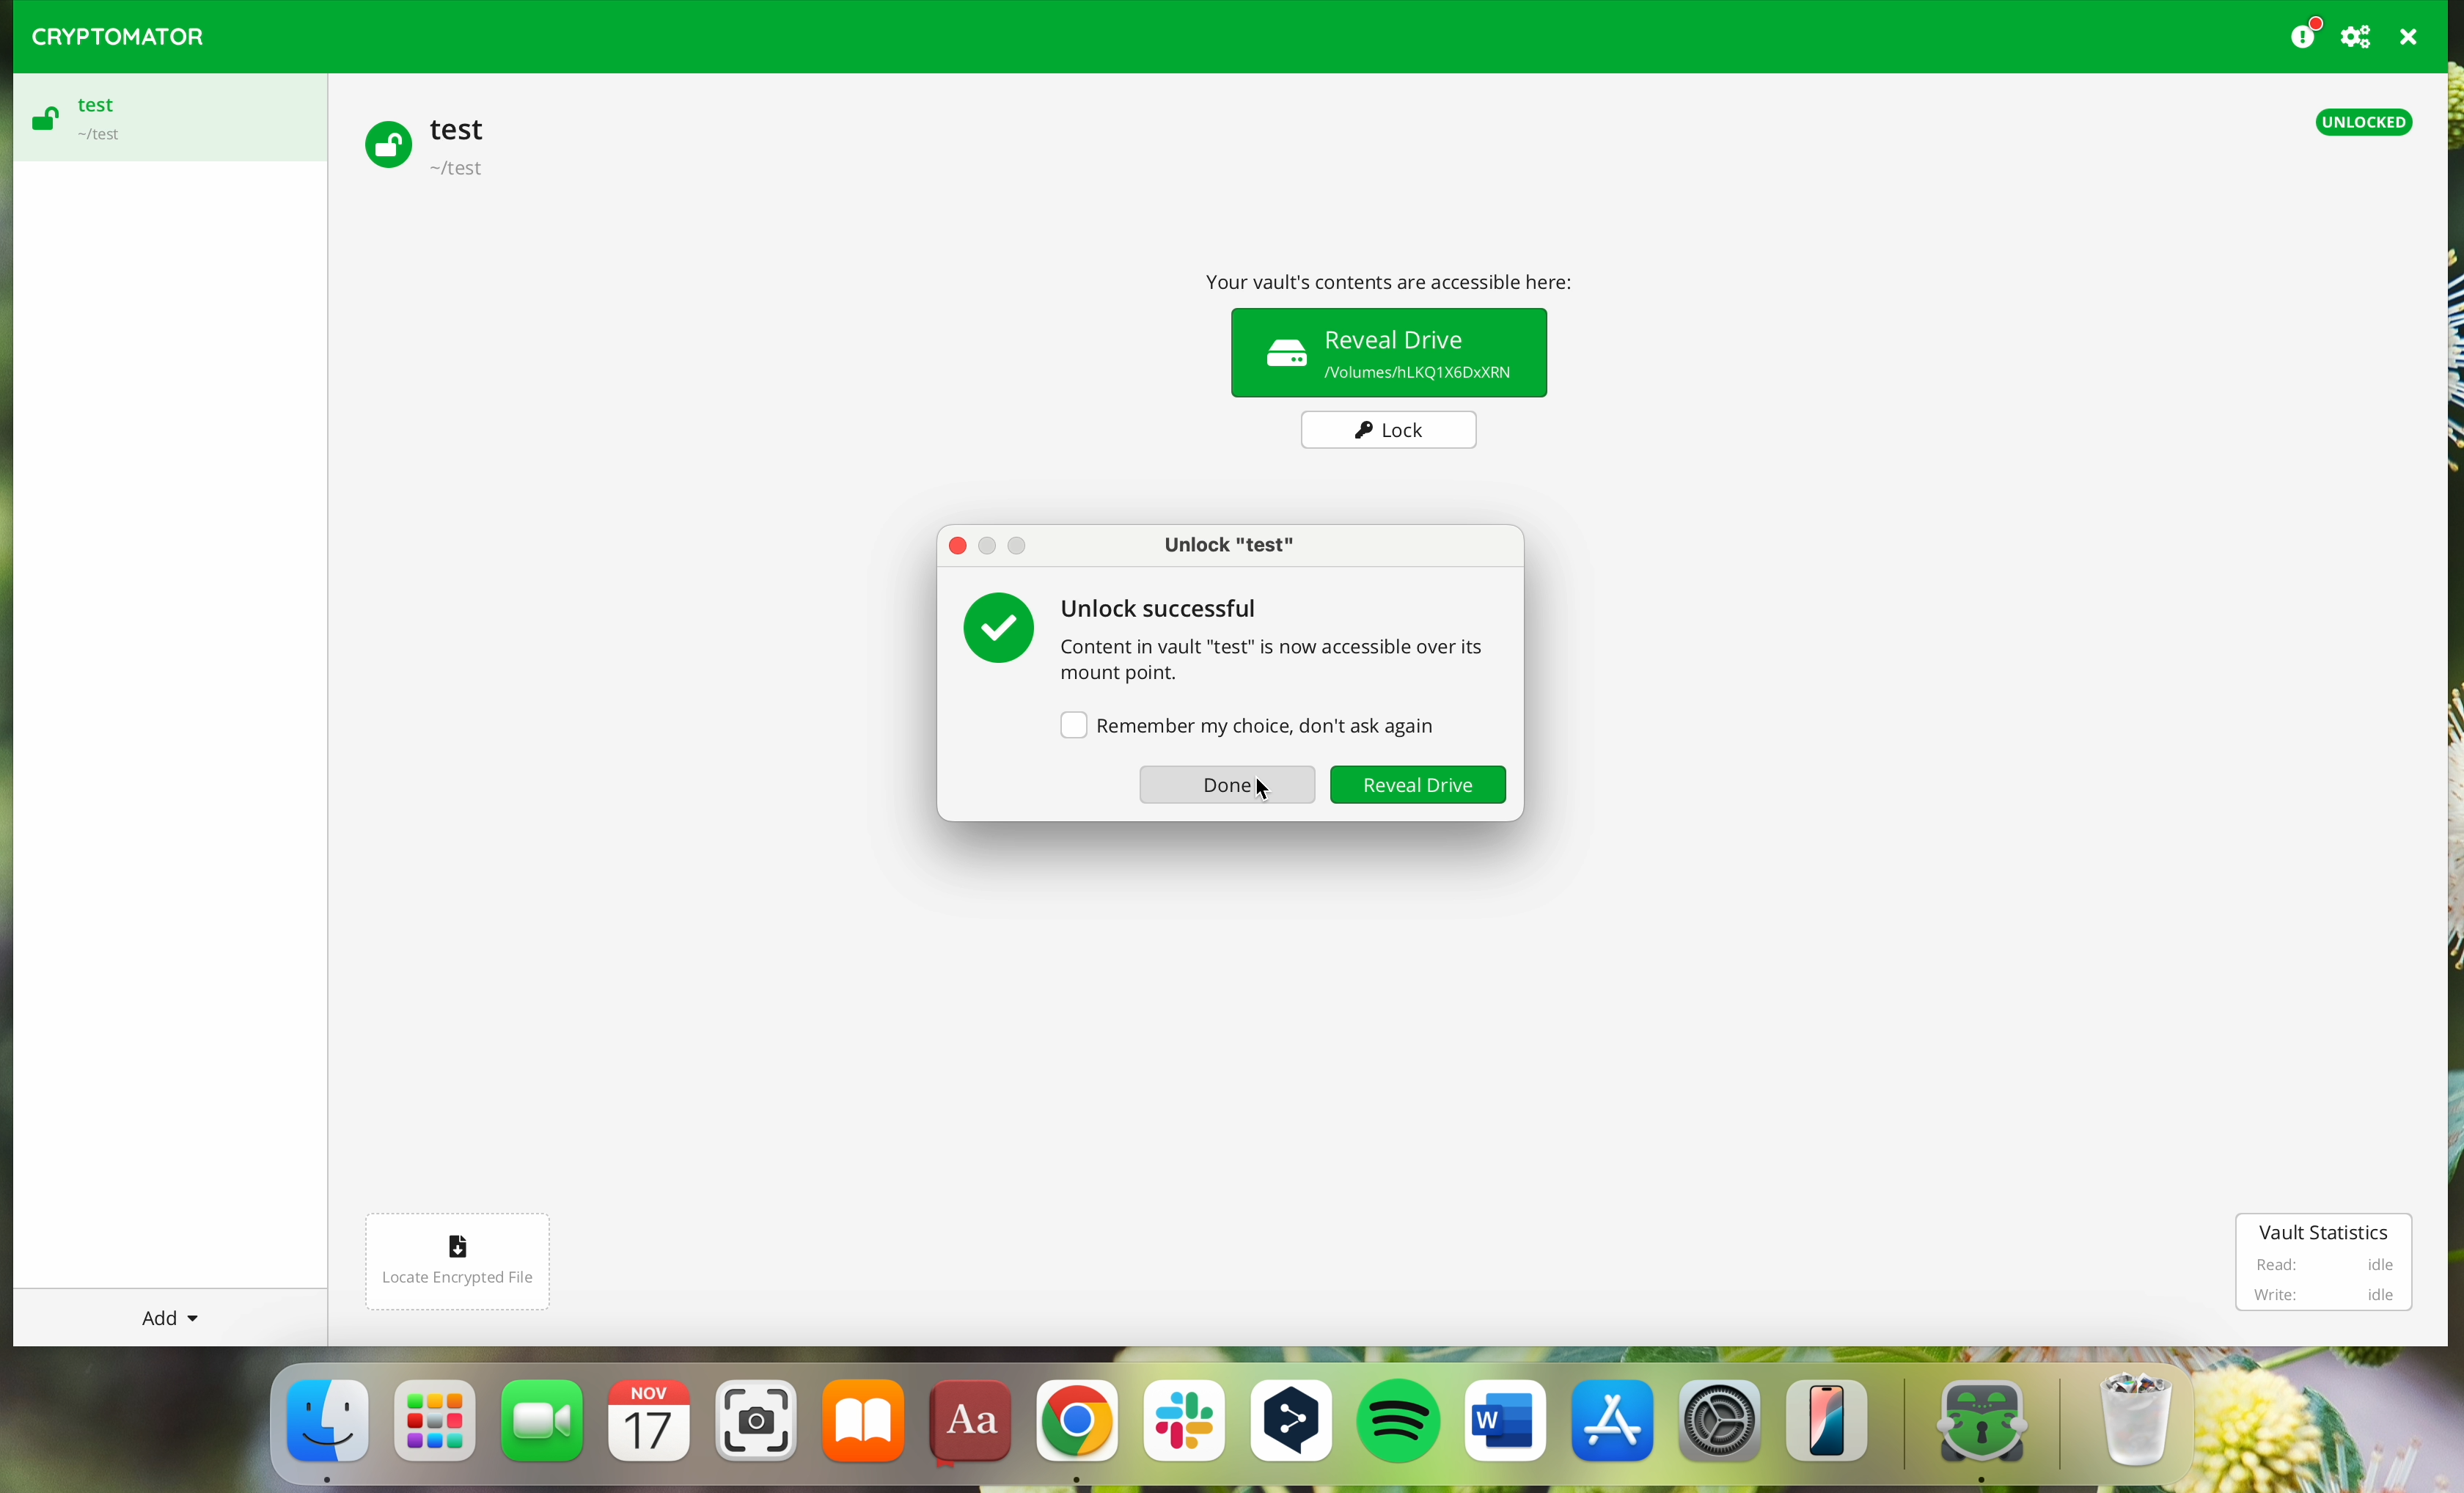 The image size is (2464, 1493). Describe the element at coordinates (1296, 1425) in the screenshot. I see `DeepL` at that location.